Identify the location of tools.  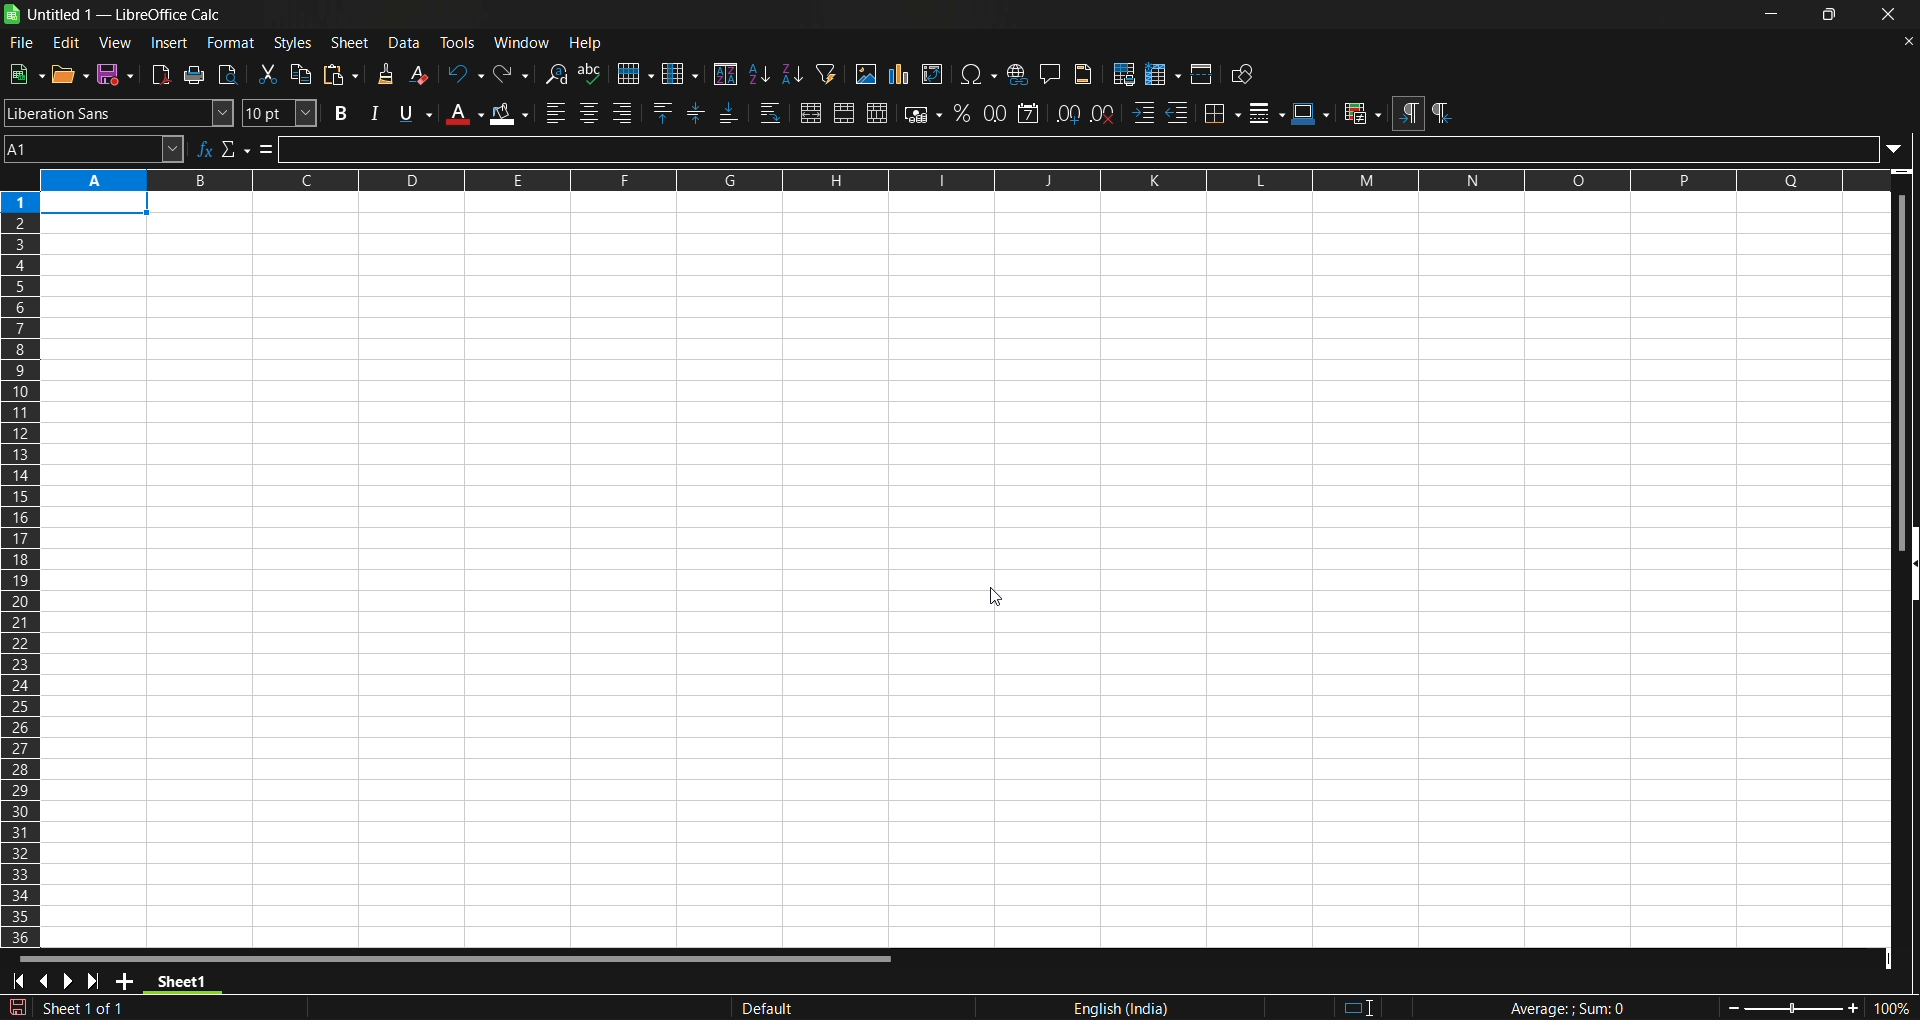
(462, 42).